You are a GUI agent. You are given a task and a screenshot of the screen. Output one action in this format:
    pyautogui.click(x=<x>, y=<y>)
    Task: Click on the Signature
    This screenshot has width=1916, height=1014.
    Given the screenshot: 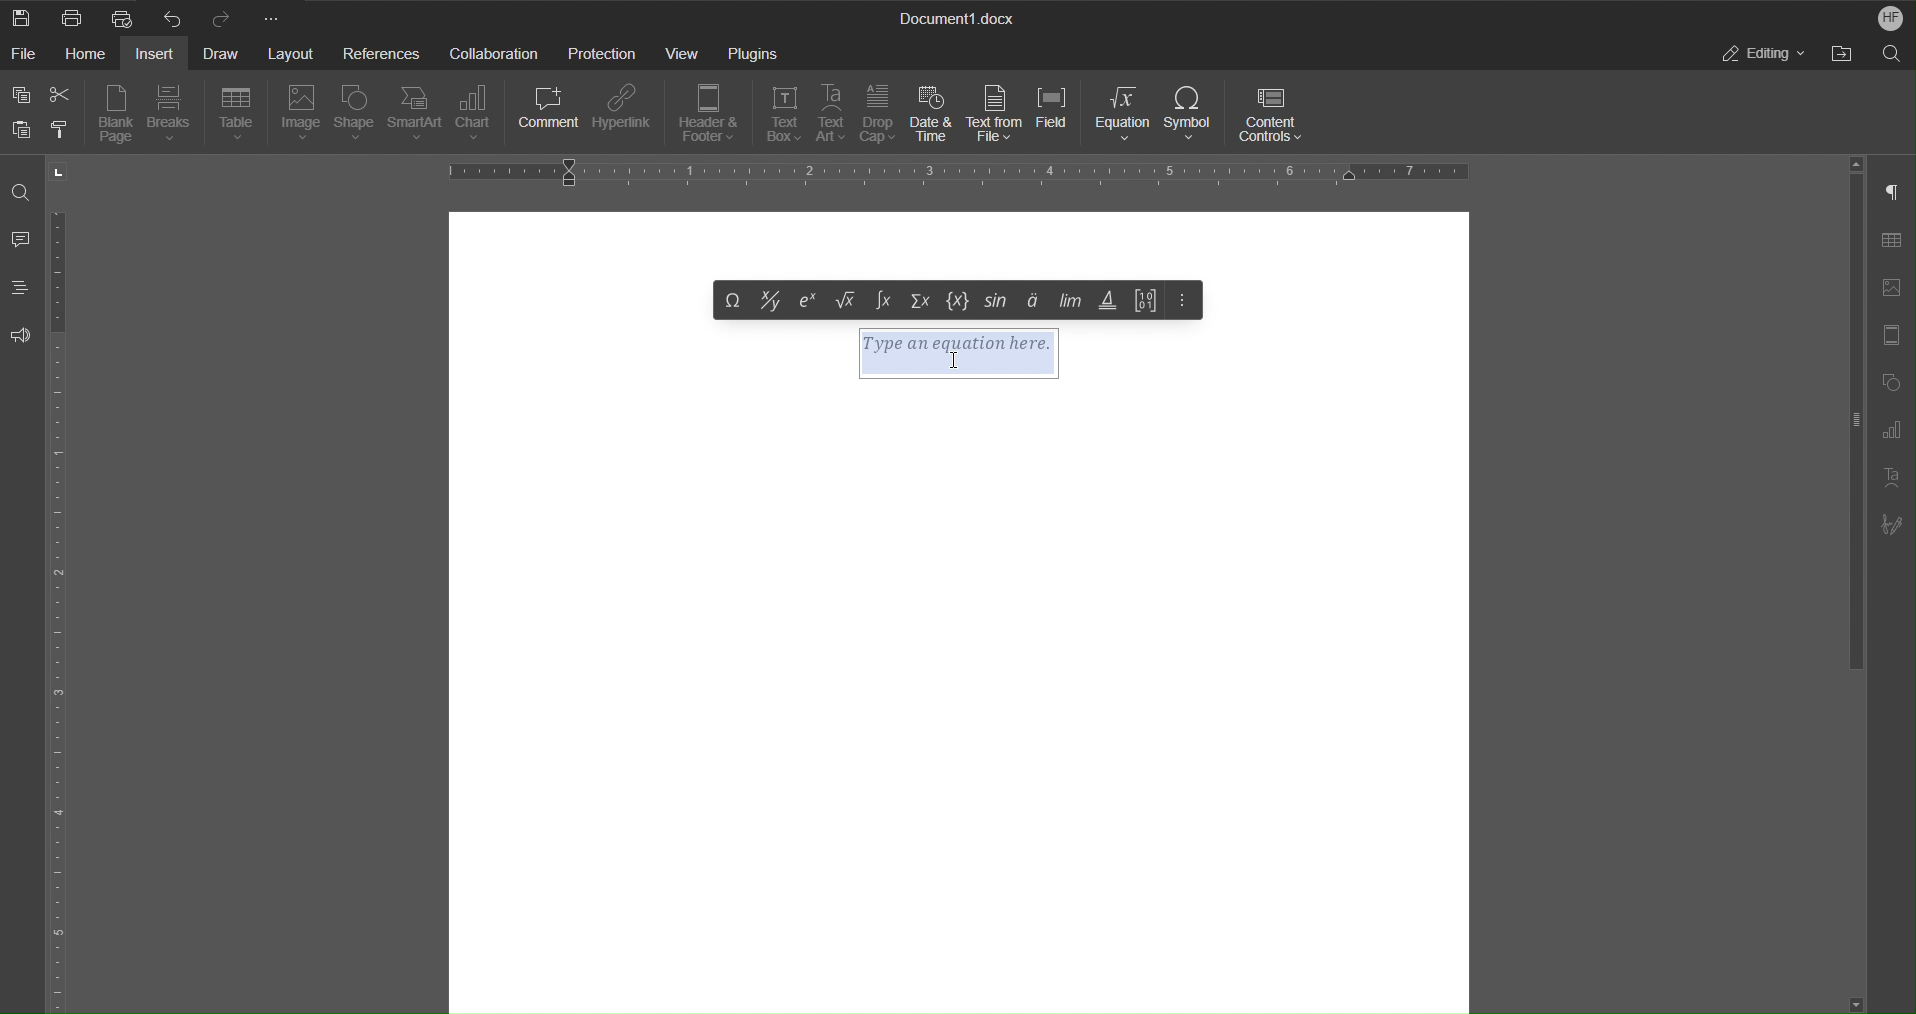 What is the action you would take?
    pyautogui.click(x=1888, y=524)
    